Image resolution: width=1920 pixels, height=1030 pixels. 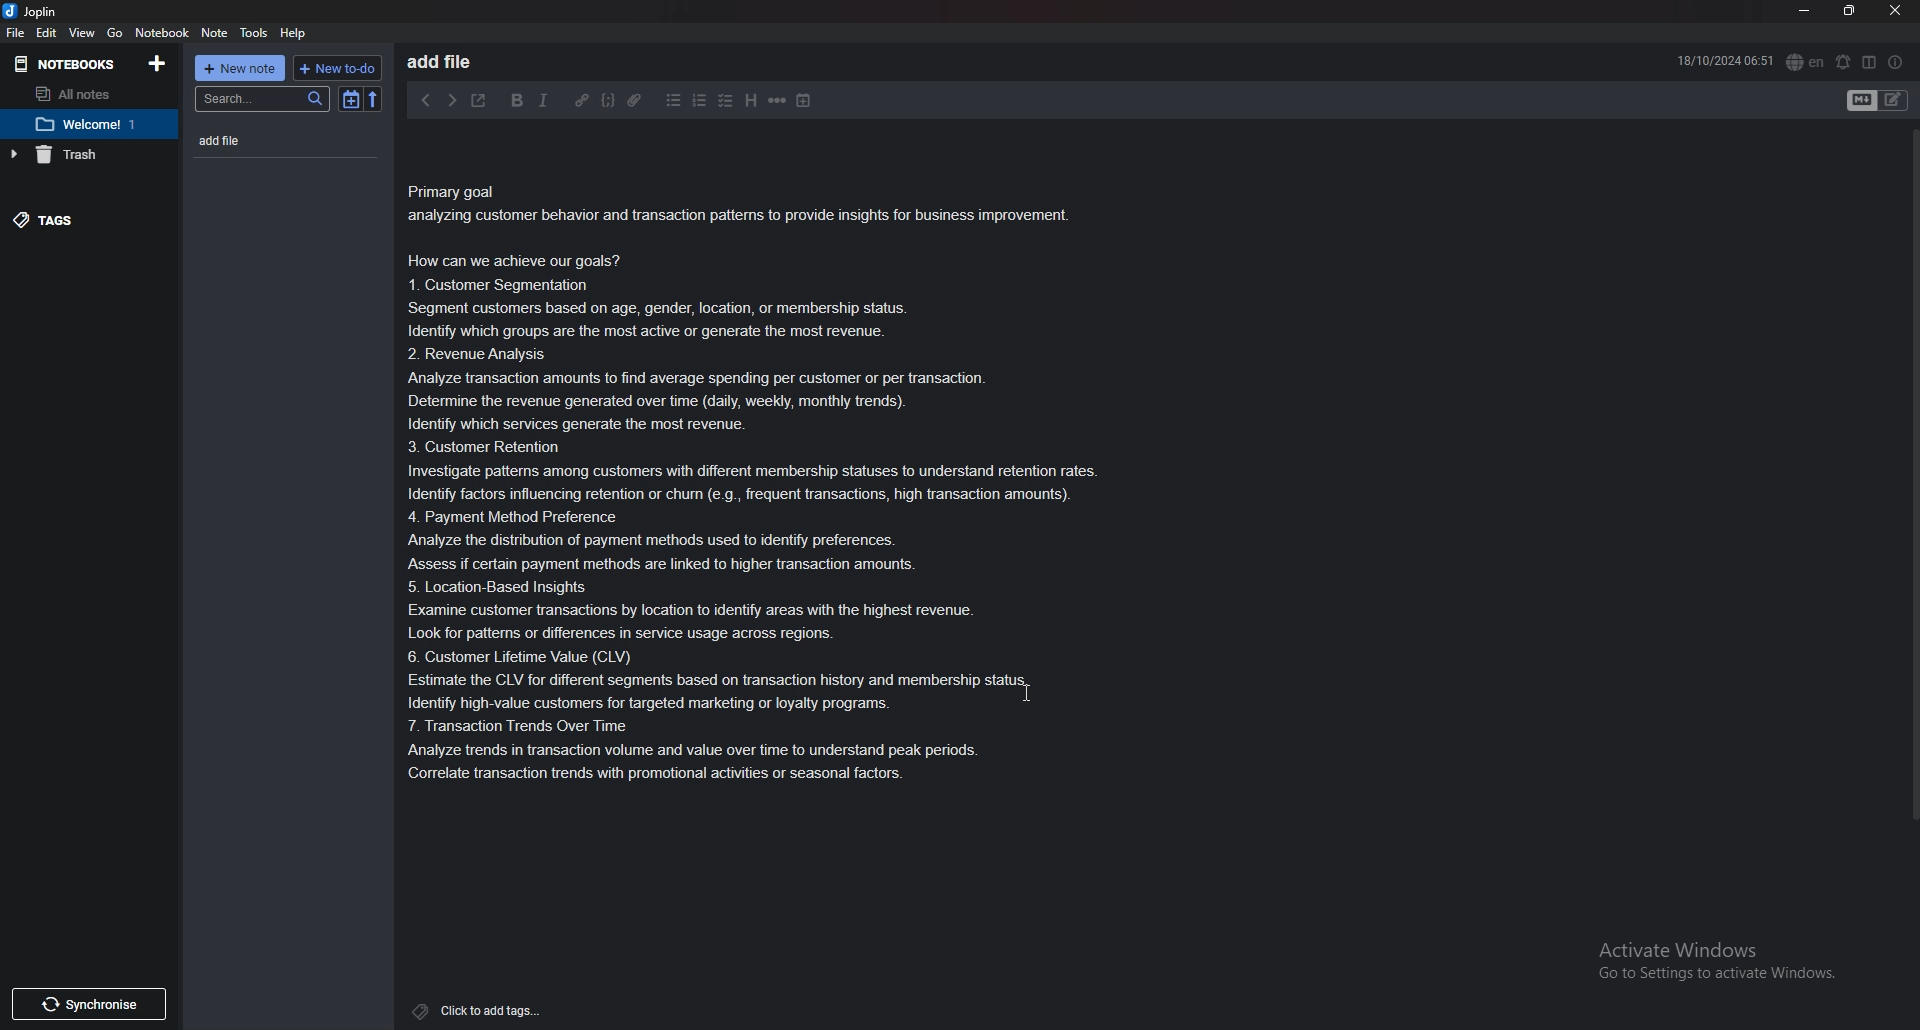 I want to click on Bullet list, so click(x=675, y=102).